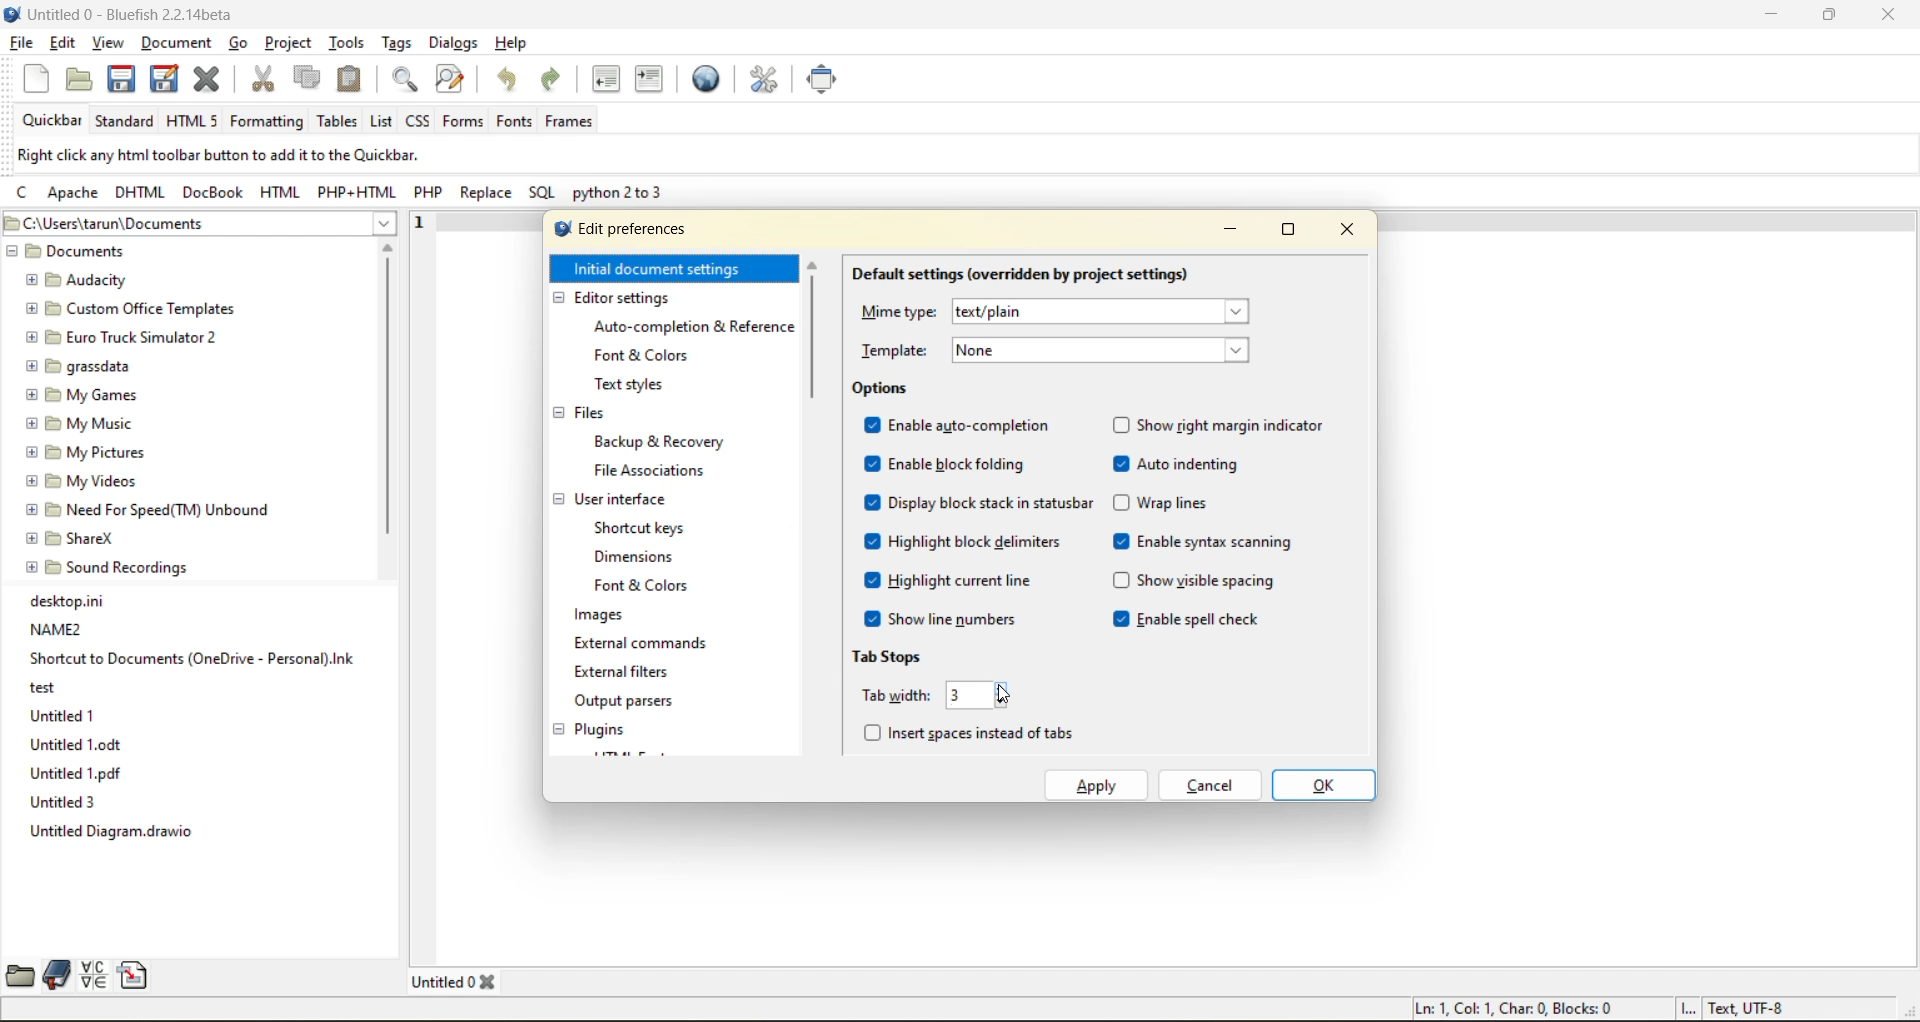 Image resolution: width=1920 pixels, height=1022 pixels. Describe the element at coordinates (387, 399) in the screenshot. I see `vertical scroll bar` at that location.